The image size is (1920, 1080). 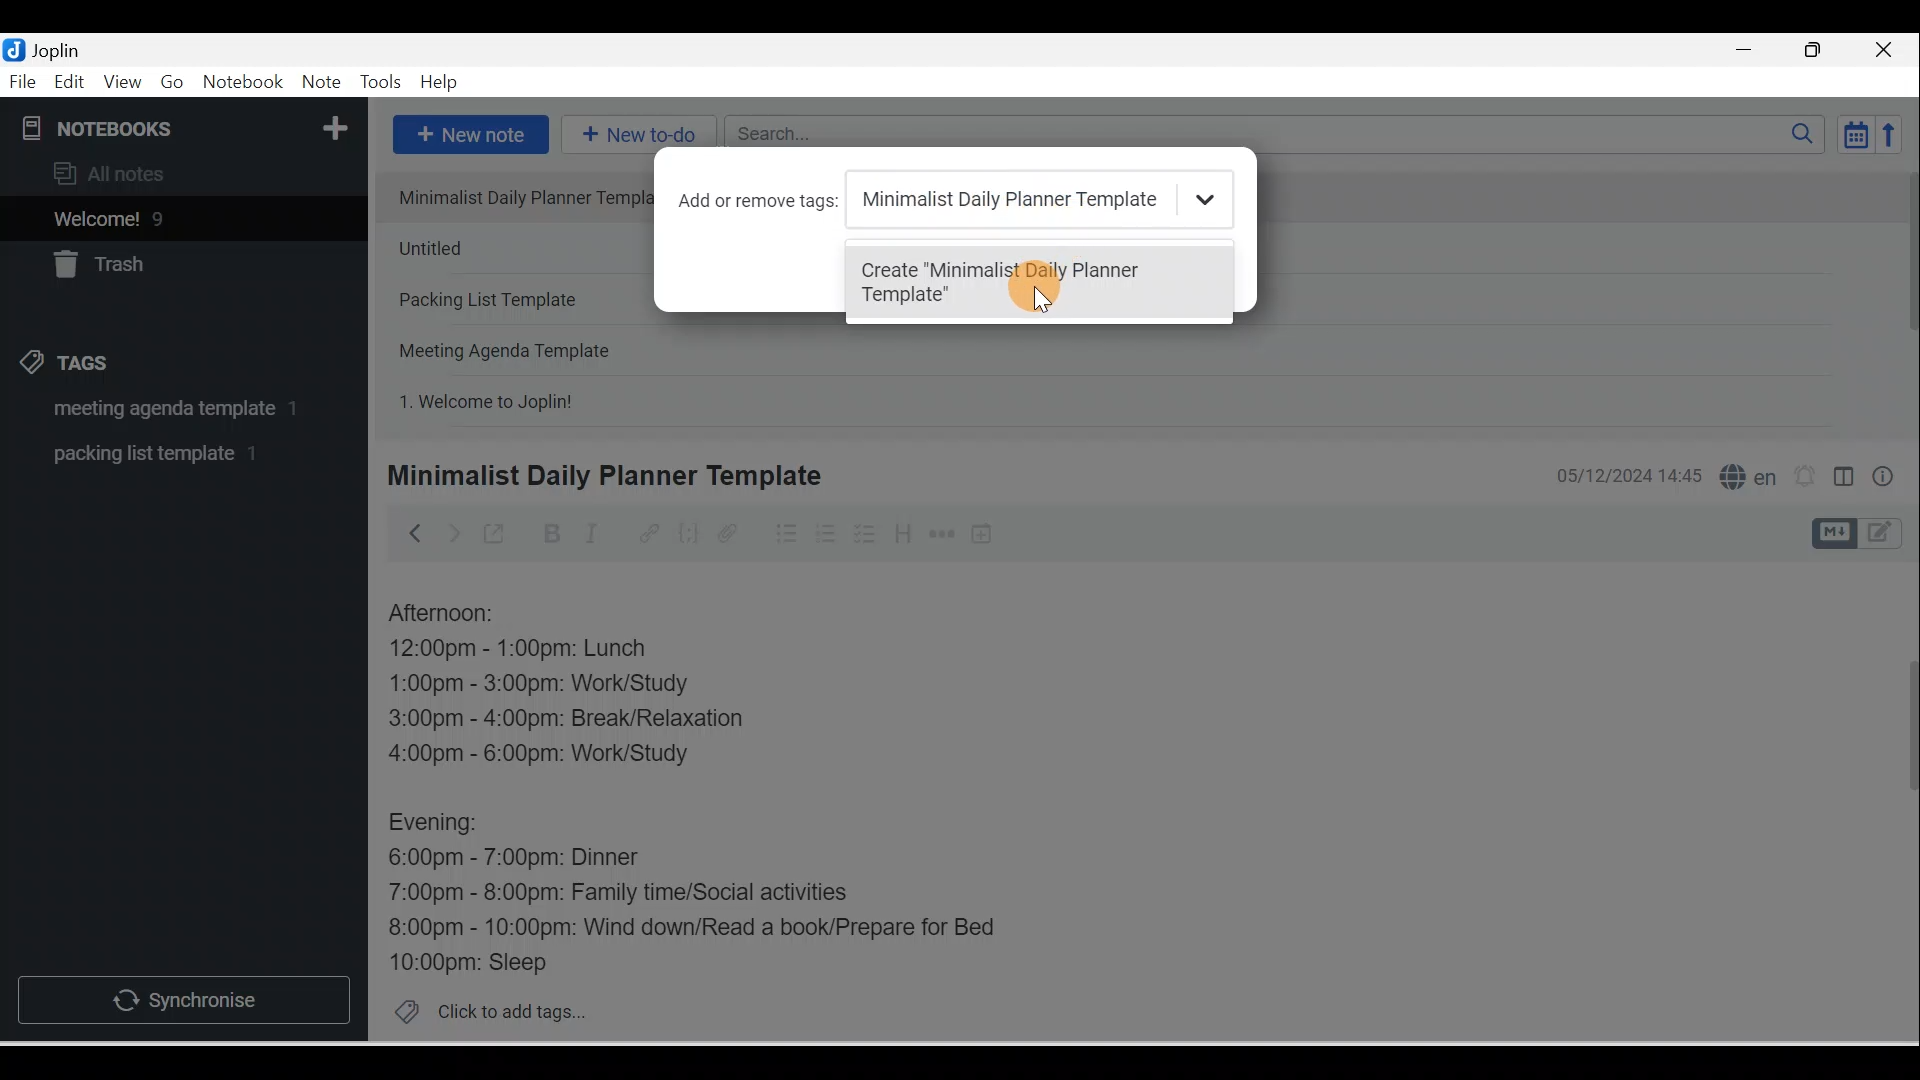 I want to click on File, so click(x=24, y=80).